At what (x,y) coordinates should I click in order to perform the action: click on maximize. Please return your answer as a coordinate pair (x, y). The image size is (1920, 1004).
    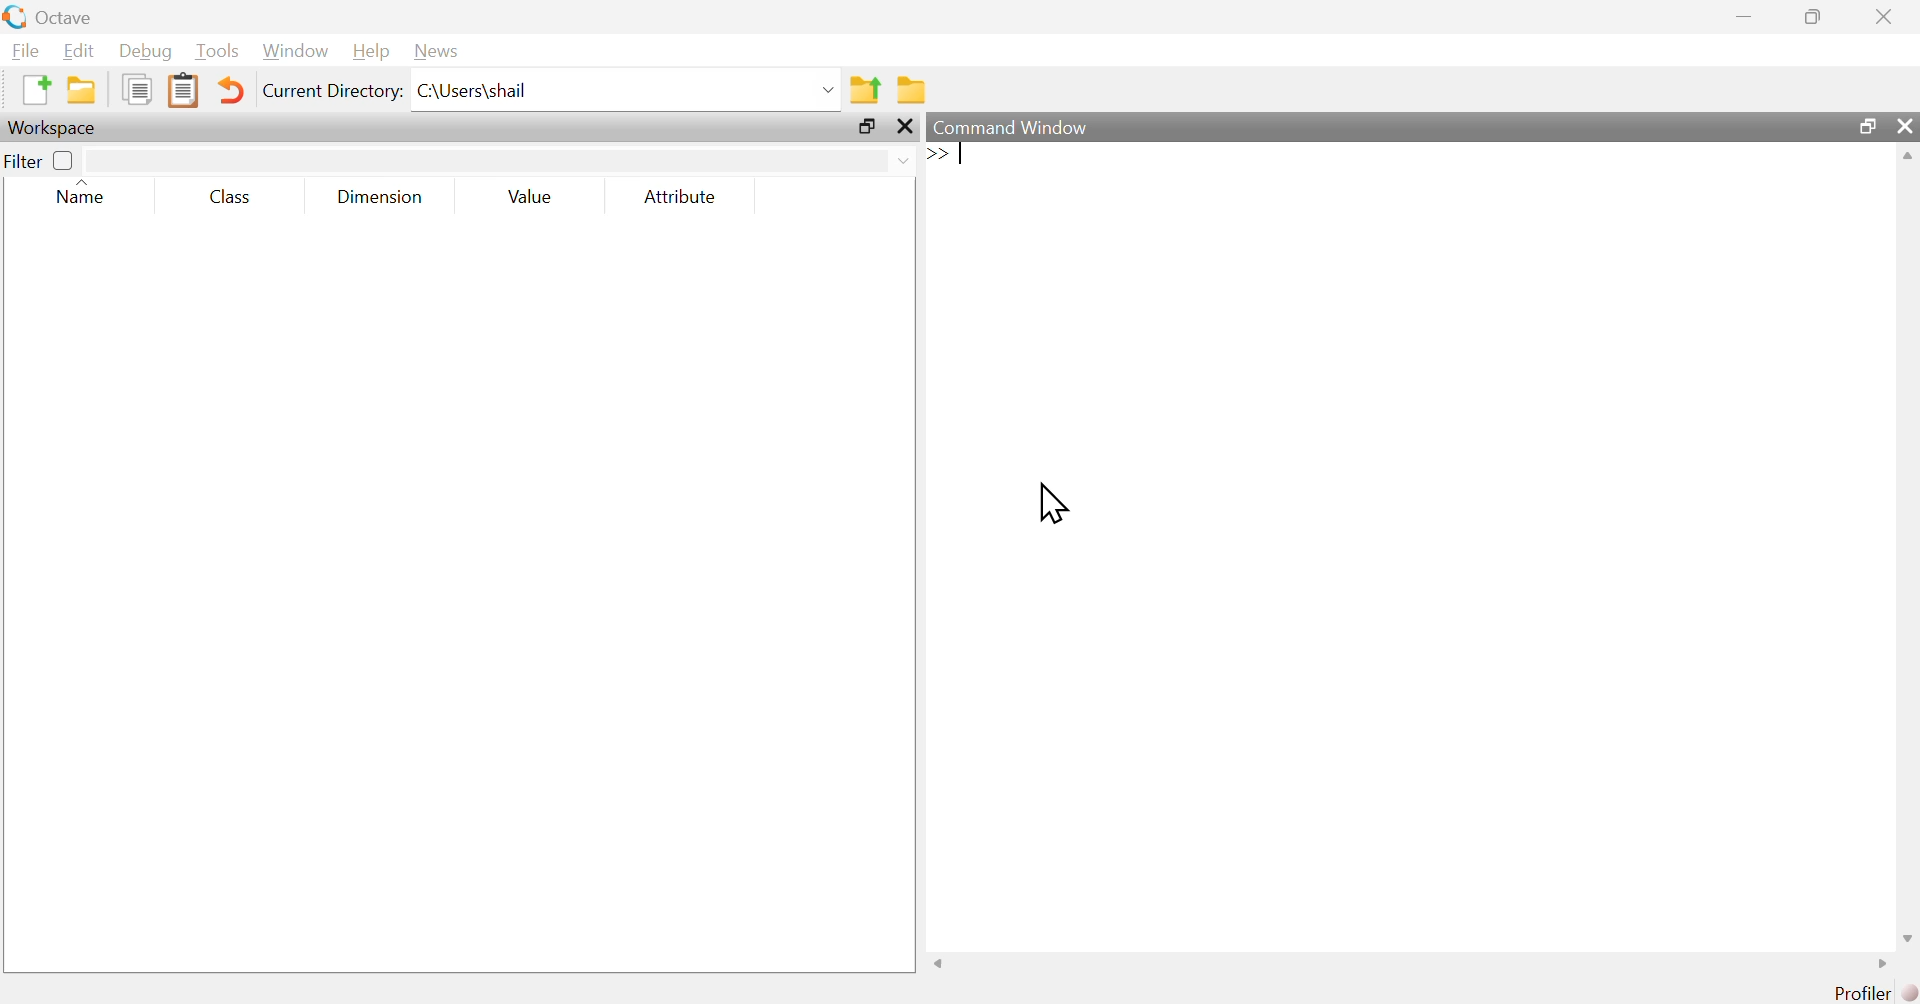
    Looking at the image, I should click on (1814, 16).